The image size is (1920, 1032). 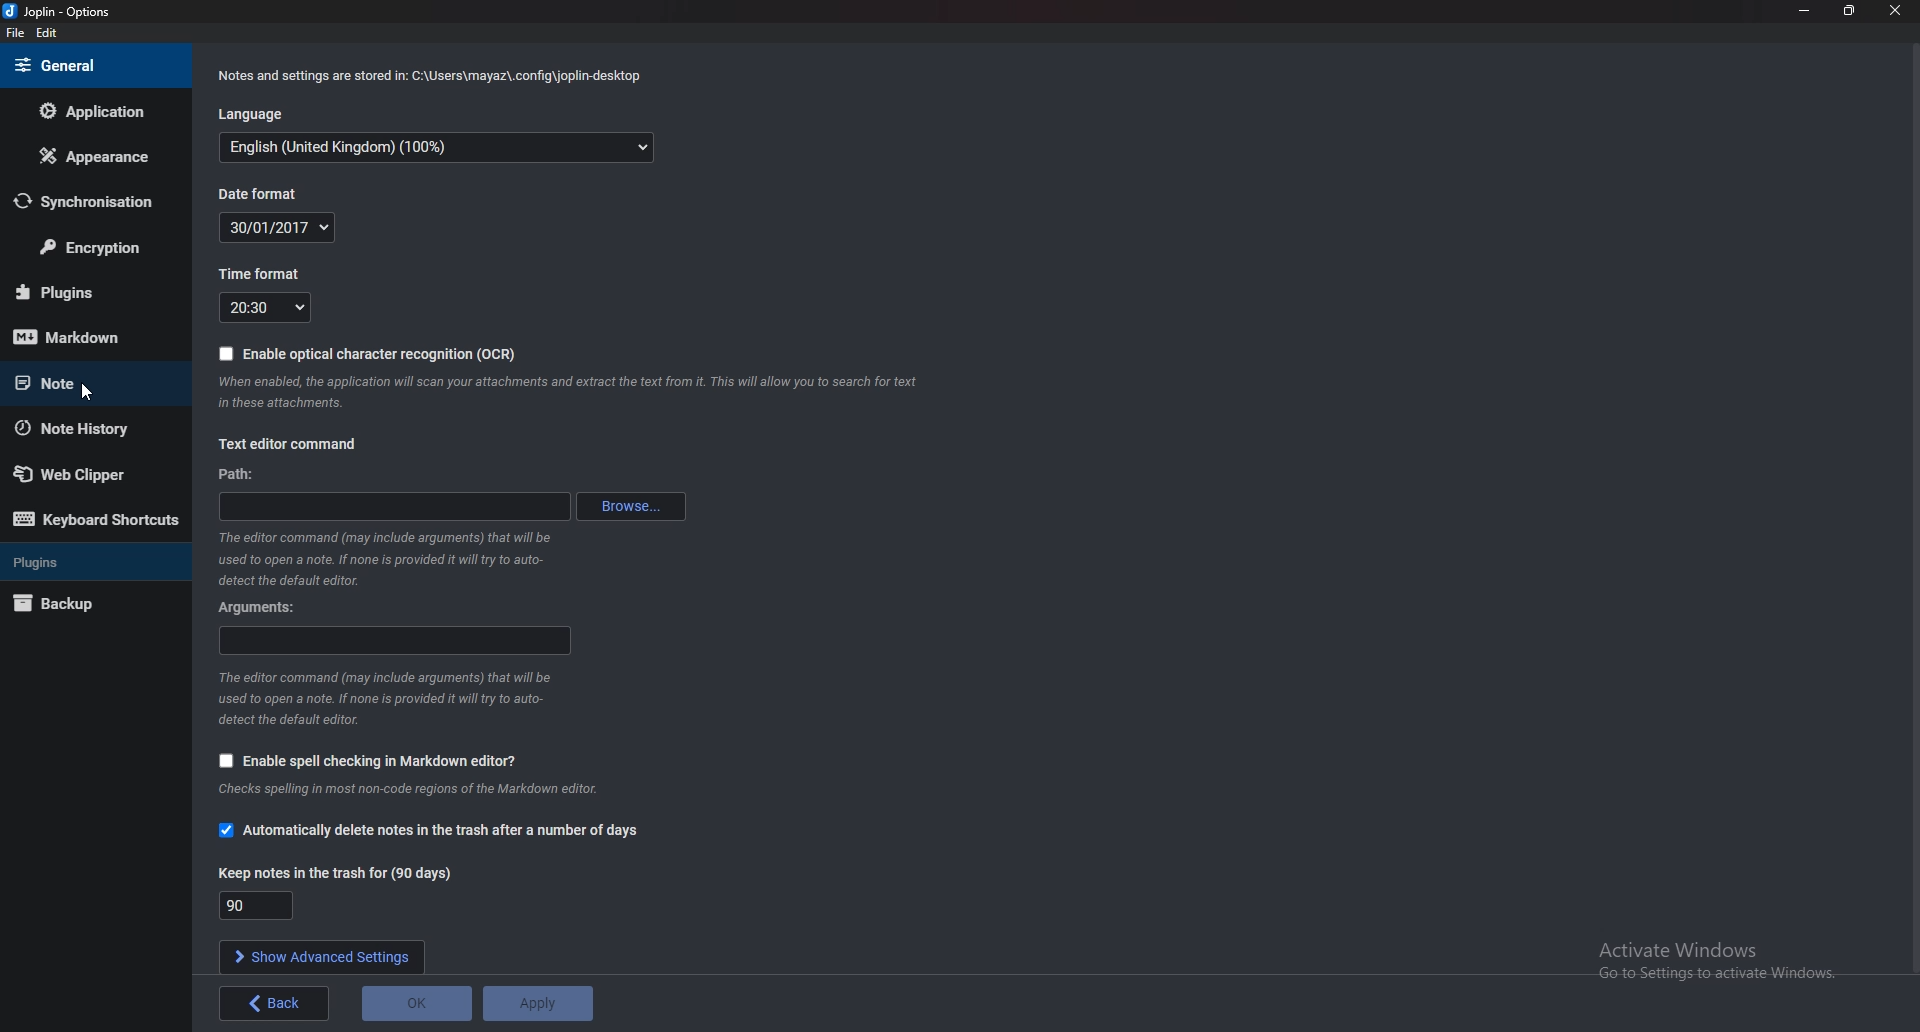 I want to click on Note history, so click(x=80, y=429).